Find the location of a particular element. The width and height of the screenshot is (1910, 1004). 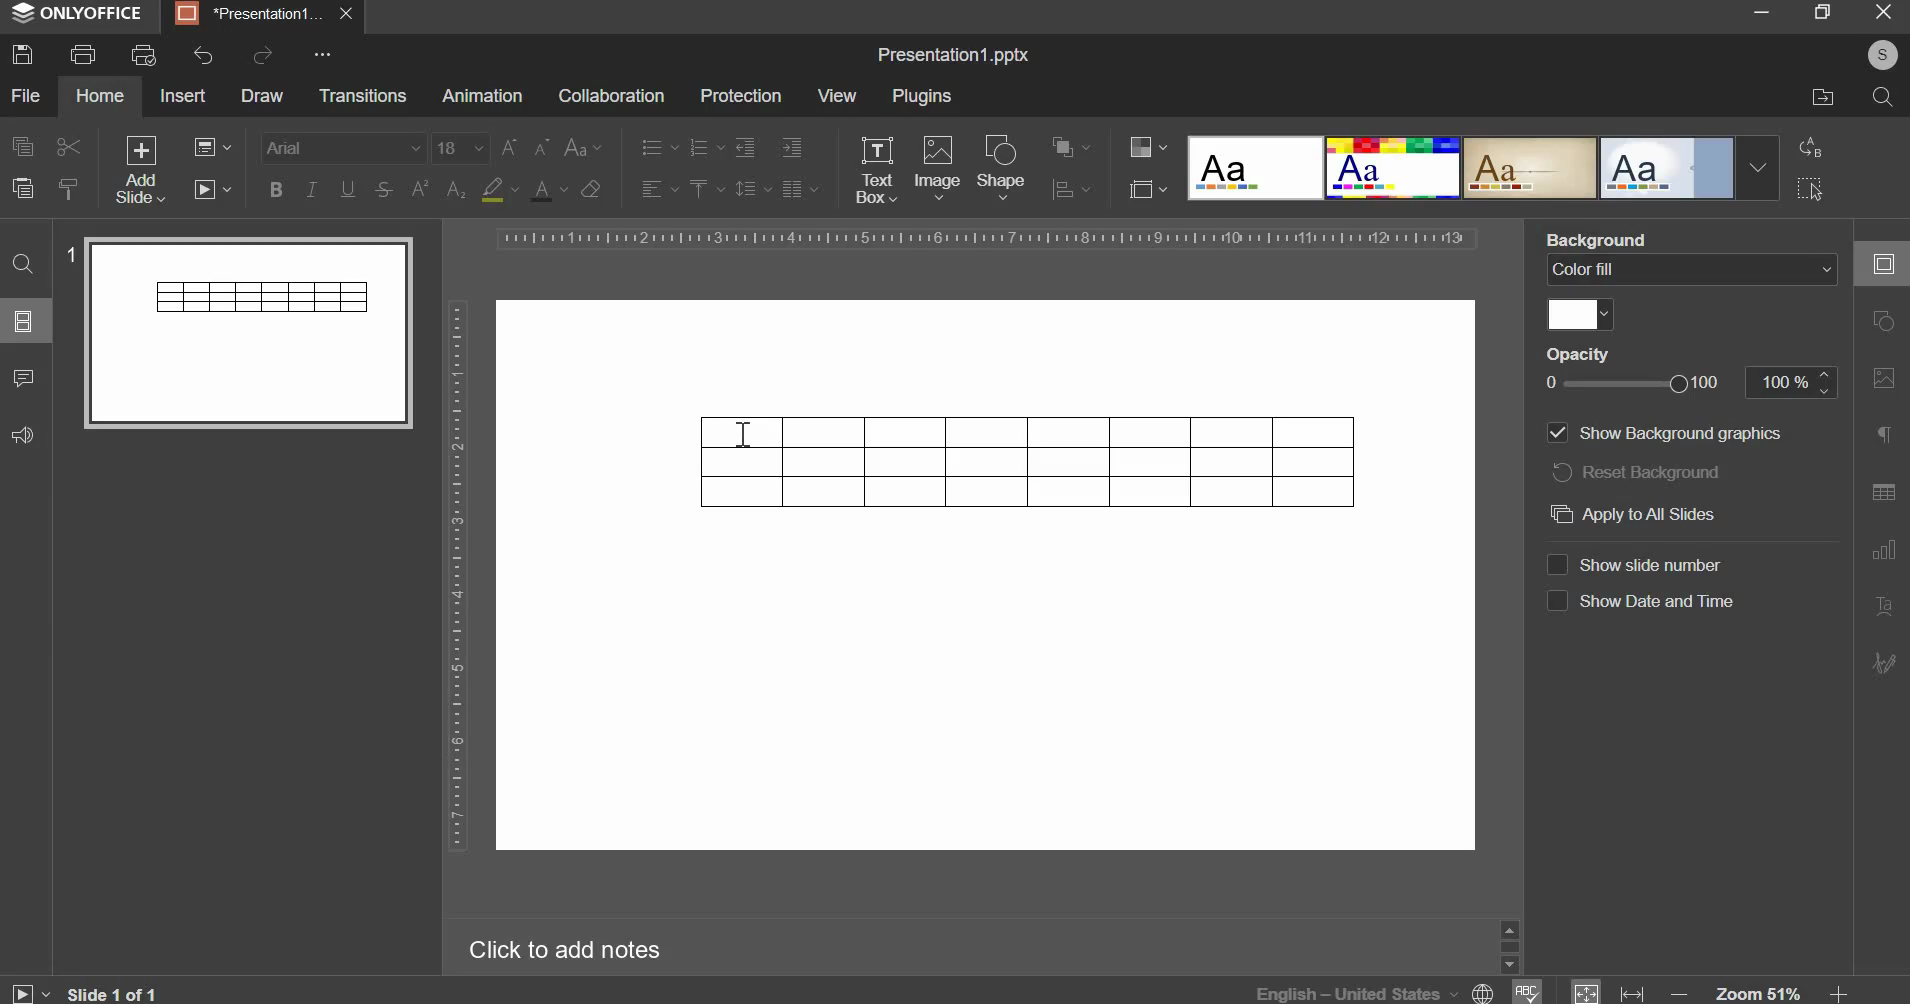

Sidebar is located at coordinates (1508, 944).